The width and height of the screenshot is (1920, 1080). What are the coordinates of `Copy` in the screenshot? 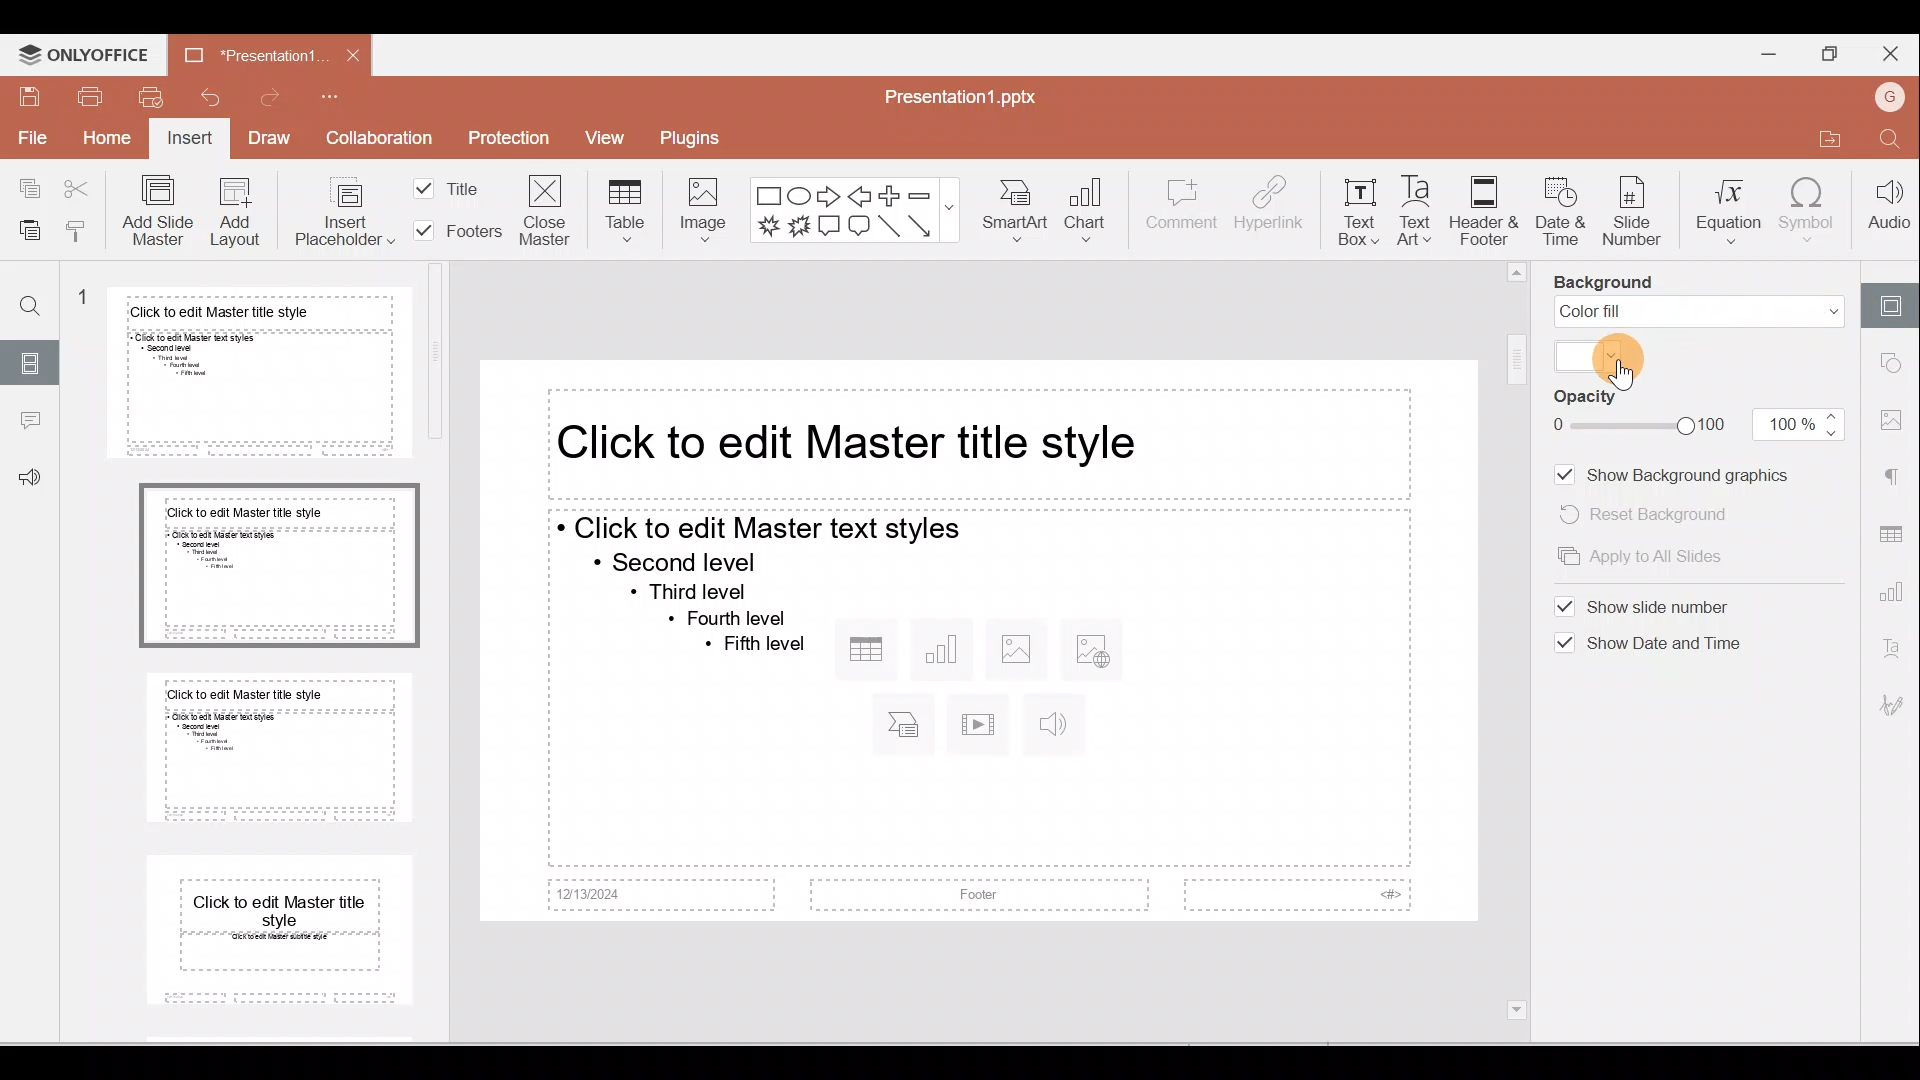 It's located at (25, 186).